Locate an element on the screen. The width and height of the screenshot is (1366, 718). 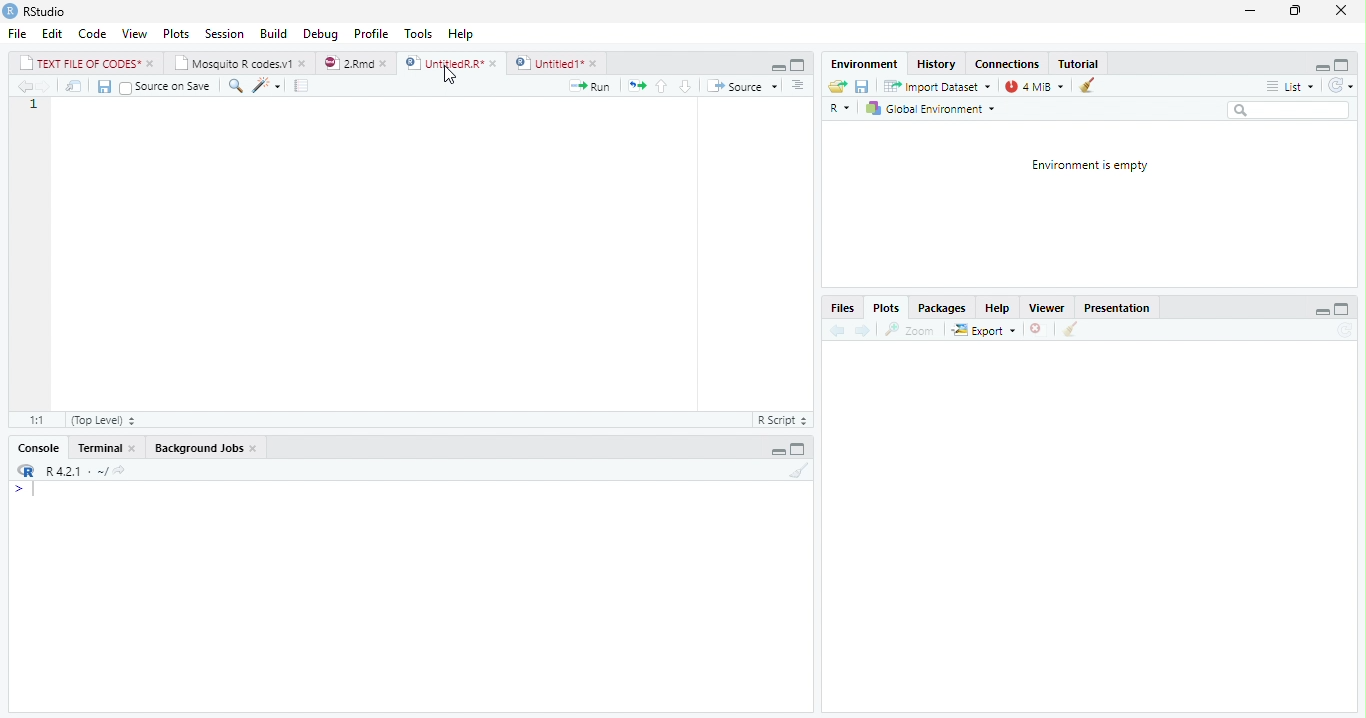
hide r script is located at coordinates (1321, 66).